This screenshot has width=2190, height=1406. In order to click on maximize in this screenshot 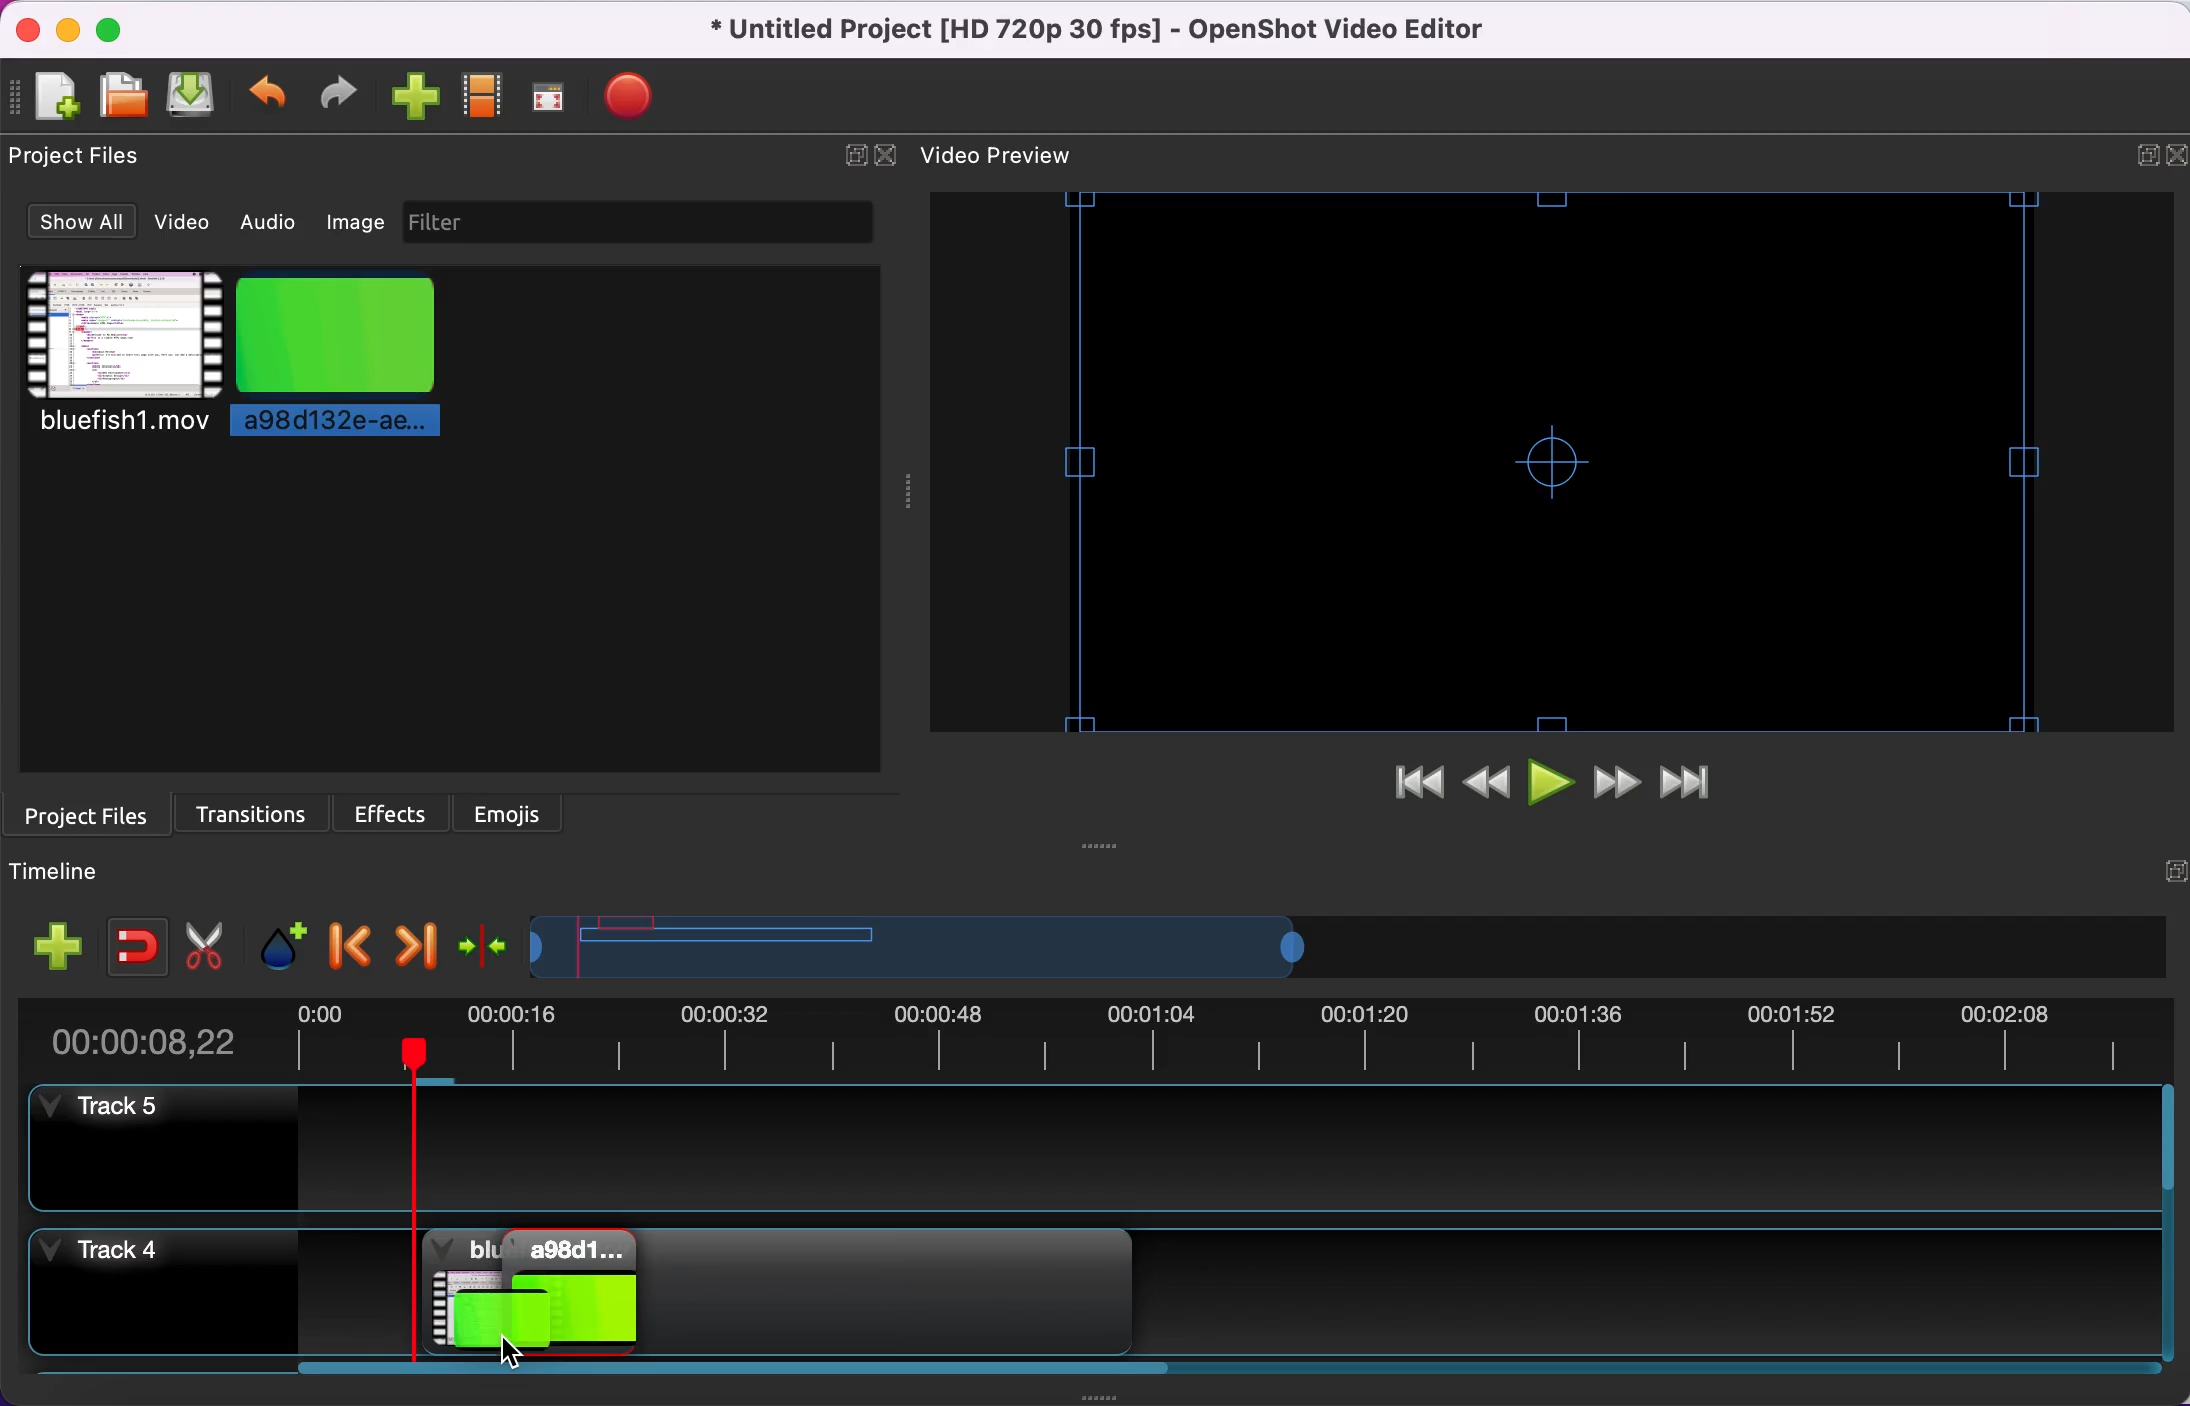, I will do `click(118, 28)`.